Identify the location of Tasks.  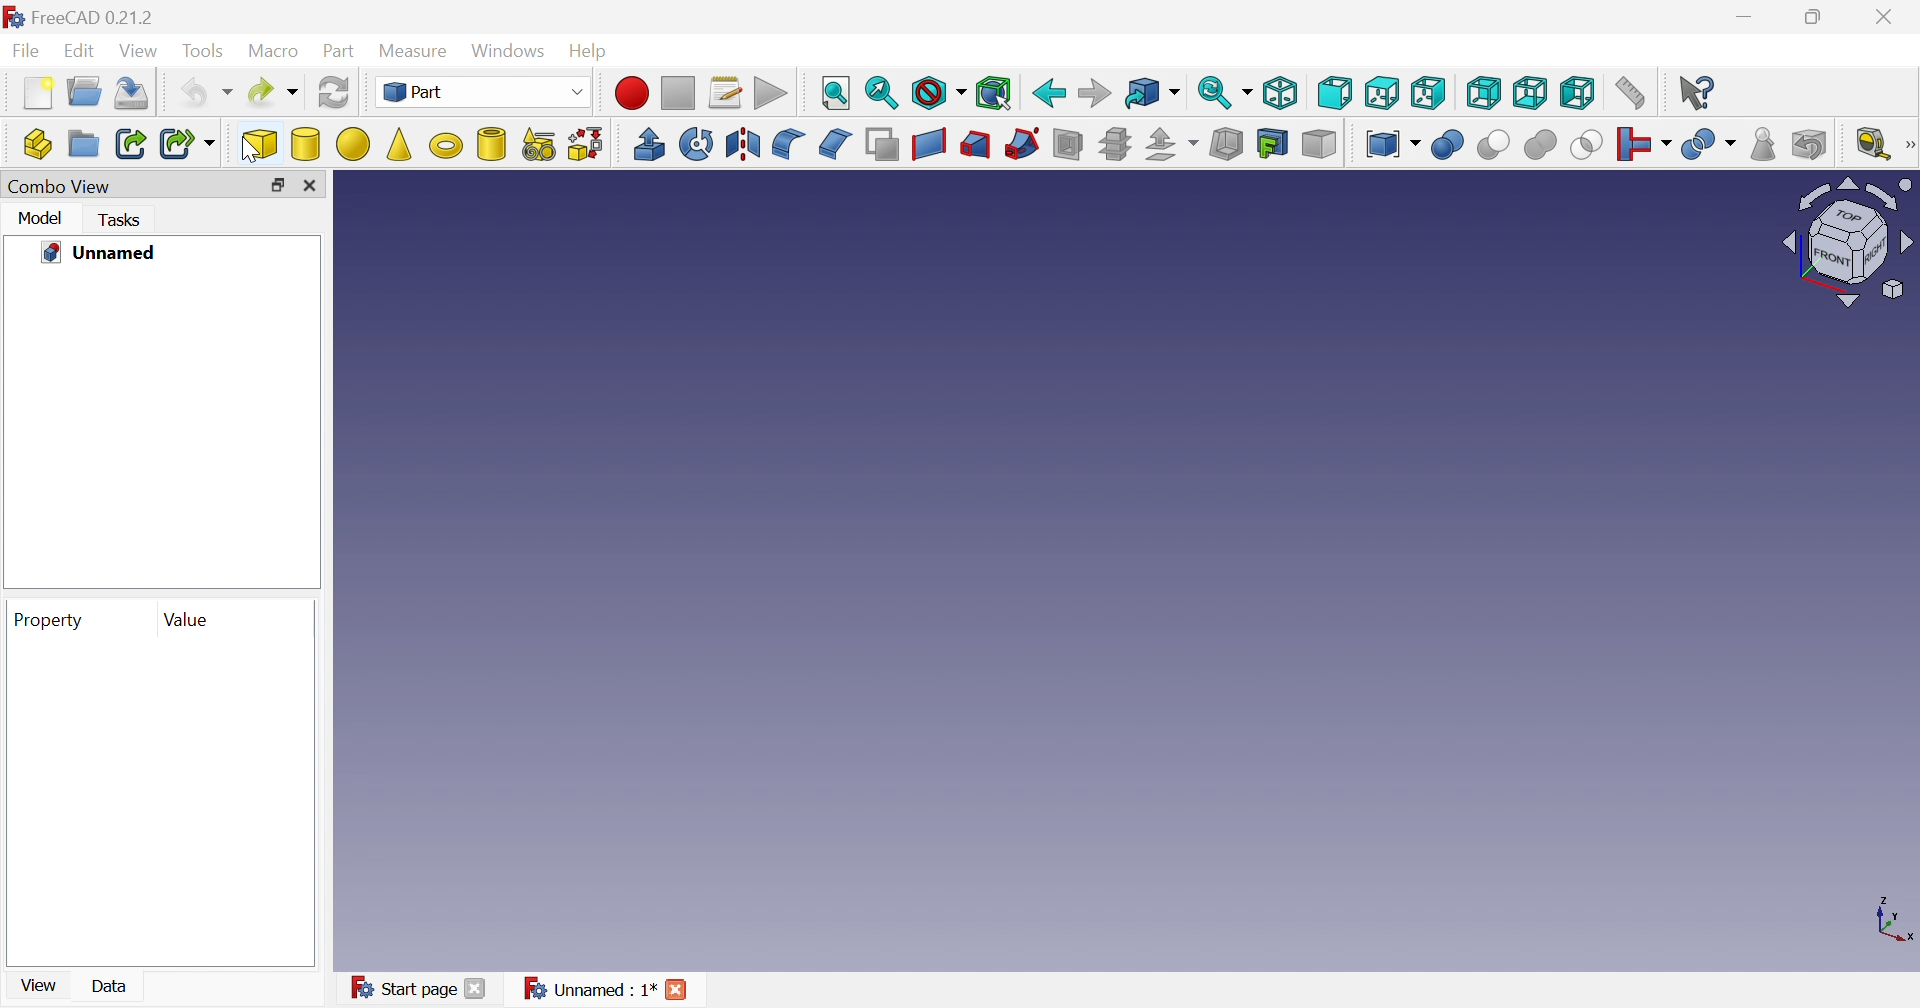
(123, 220).